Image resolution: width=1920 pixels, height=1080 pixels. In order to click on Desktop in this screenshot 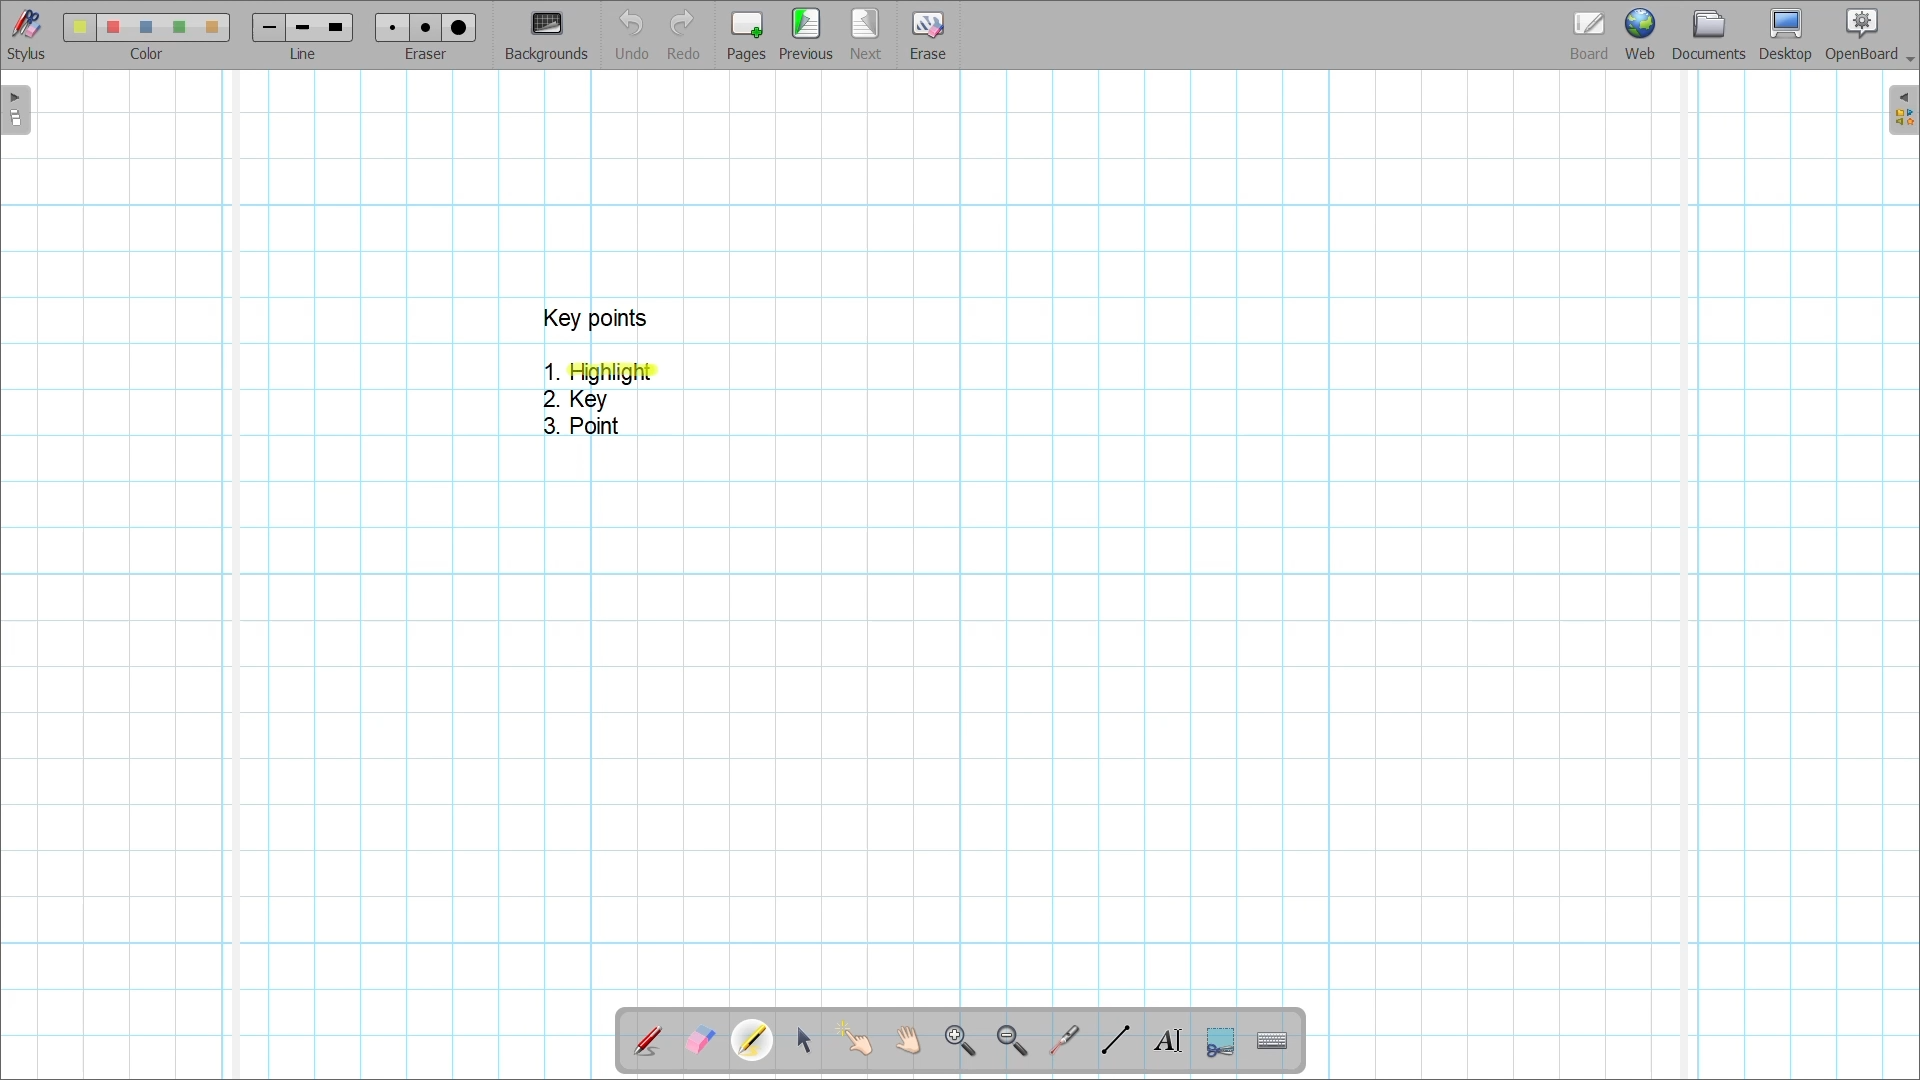, I will do `click(1786, 35)`.